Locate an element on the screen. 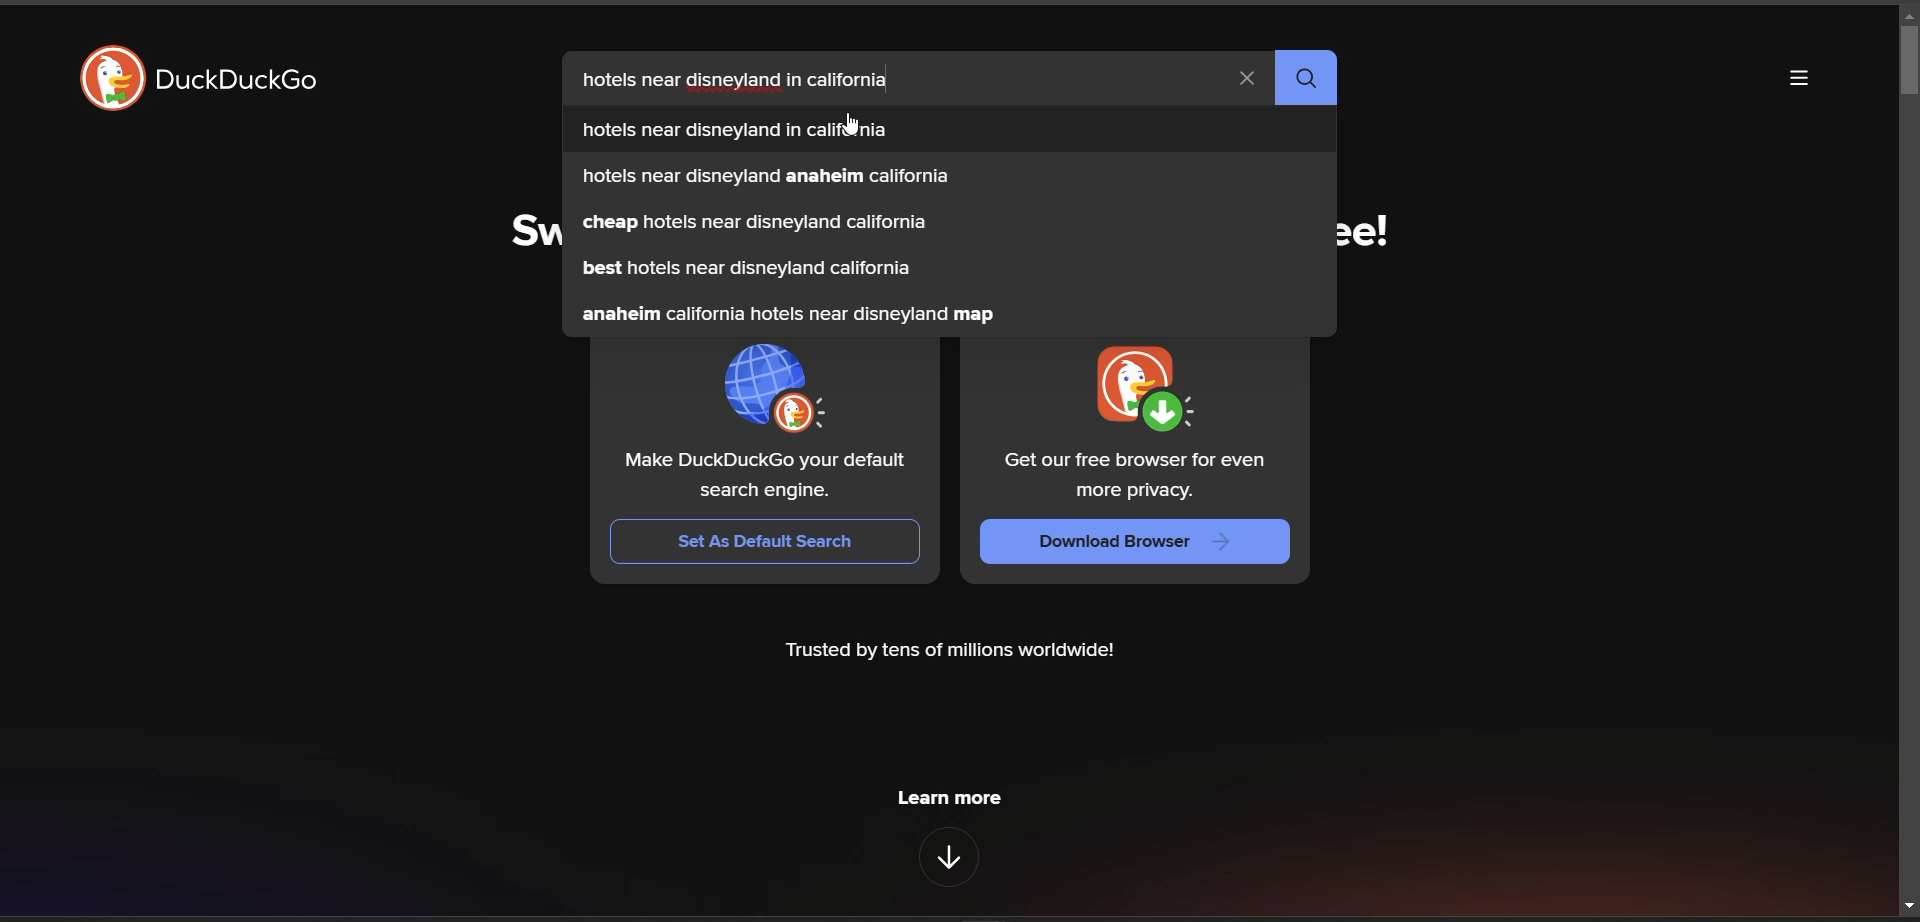 The image size is (1920, 922). cheap hotels near disneyland california is located at coordinates (753, 223).